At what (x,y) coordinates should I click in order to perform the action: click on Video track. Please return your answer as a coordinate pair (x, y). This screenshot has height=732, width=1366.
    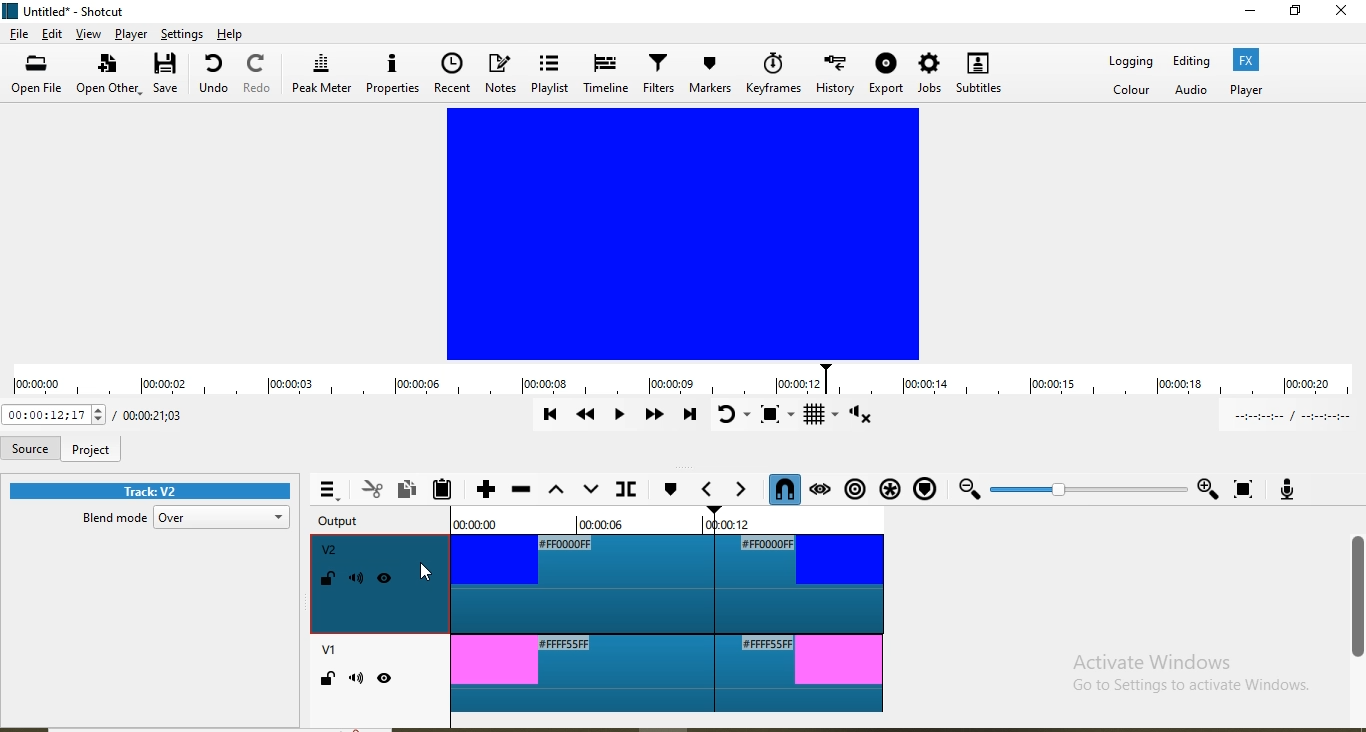
    Looking at the image, I should click on (672, 583).